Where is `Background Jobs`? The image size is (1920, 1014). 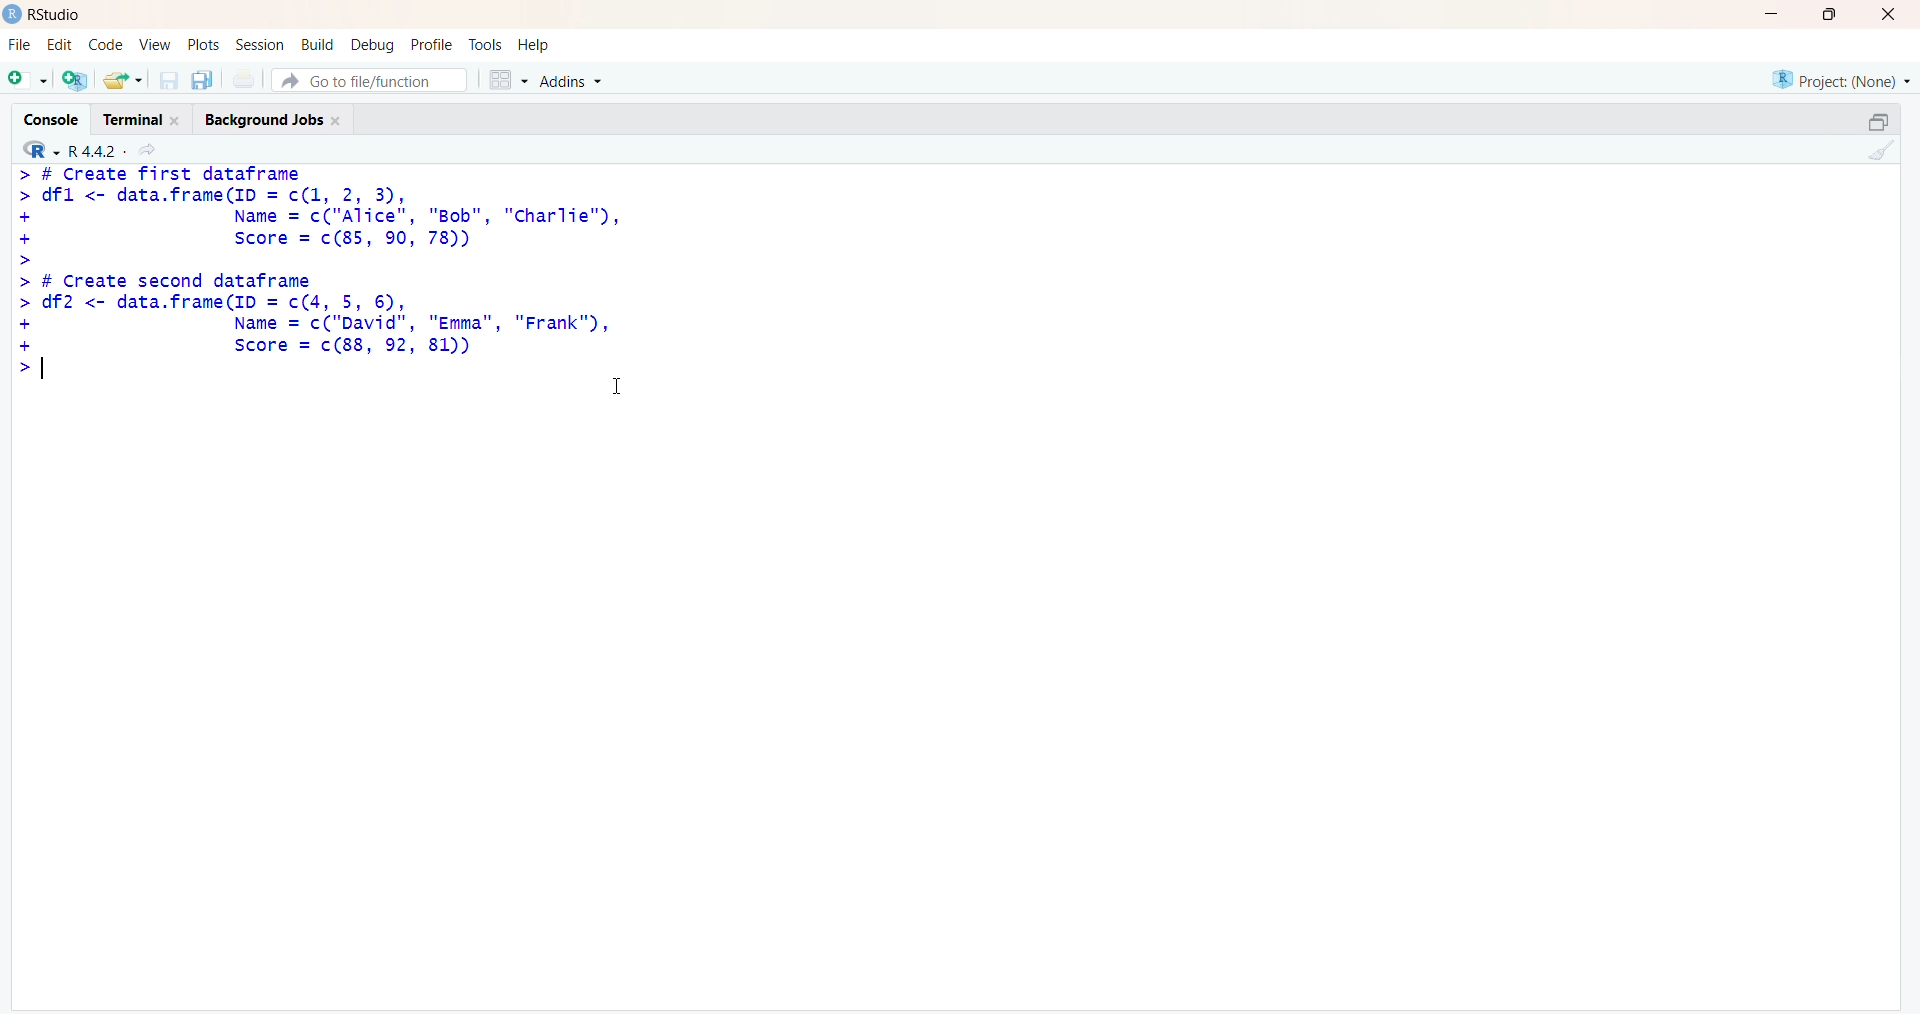
Background Jobs is located at coordinates (275, 117).